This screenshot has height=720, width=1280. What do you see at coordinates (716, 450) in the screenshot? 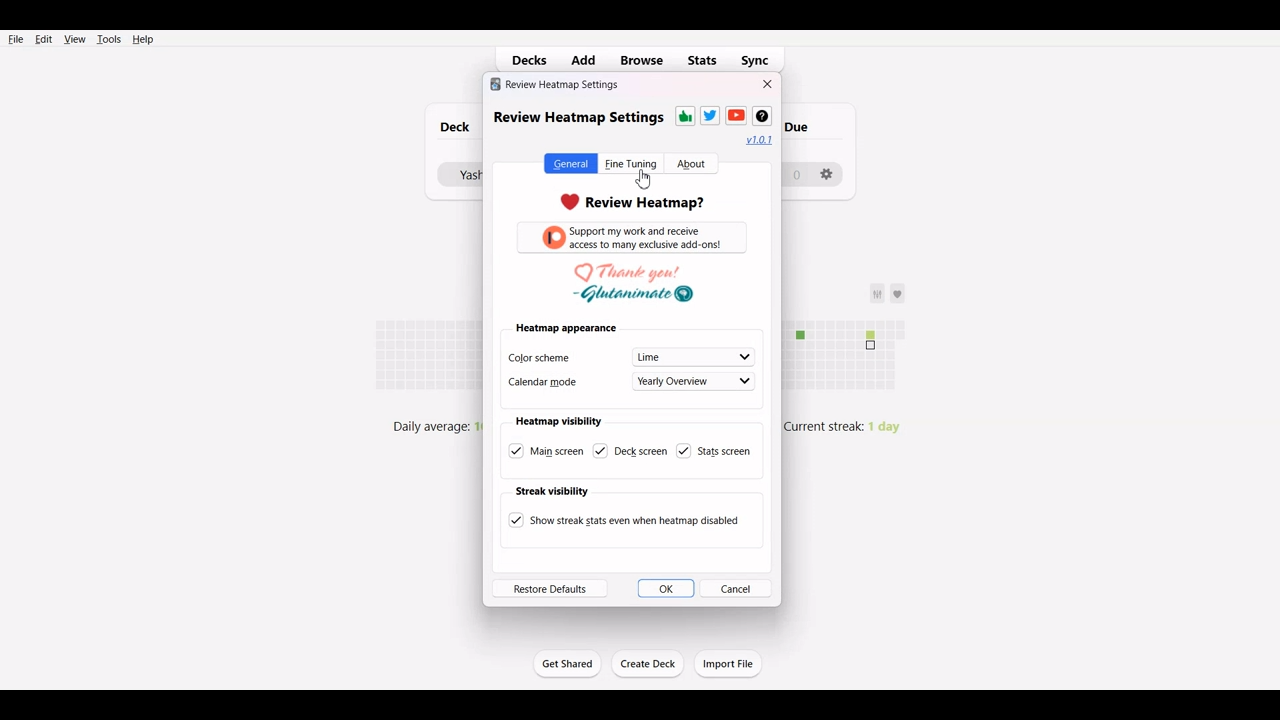
I see `Stats screen` at bounding box center [716, 450].